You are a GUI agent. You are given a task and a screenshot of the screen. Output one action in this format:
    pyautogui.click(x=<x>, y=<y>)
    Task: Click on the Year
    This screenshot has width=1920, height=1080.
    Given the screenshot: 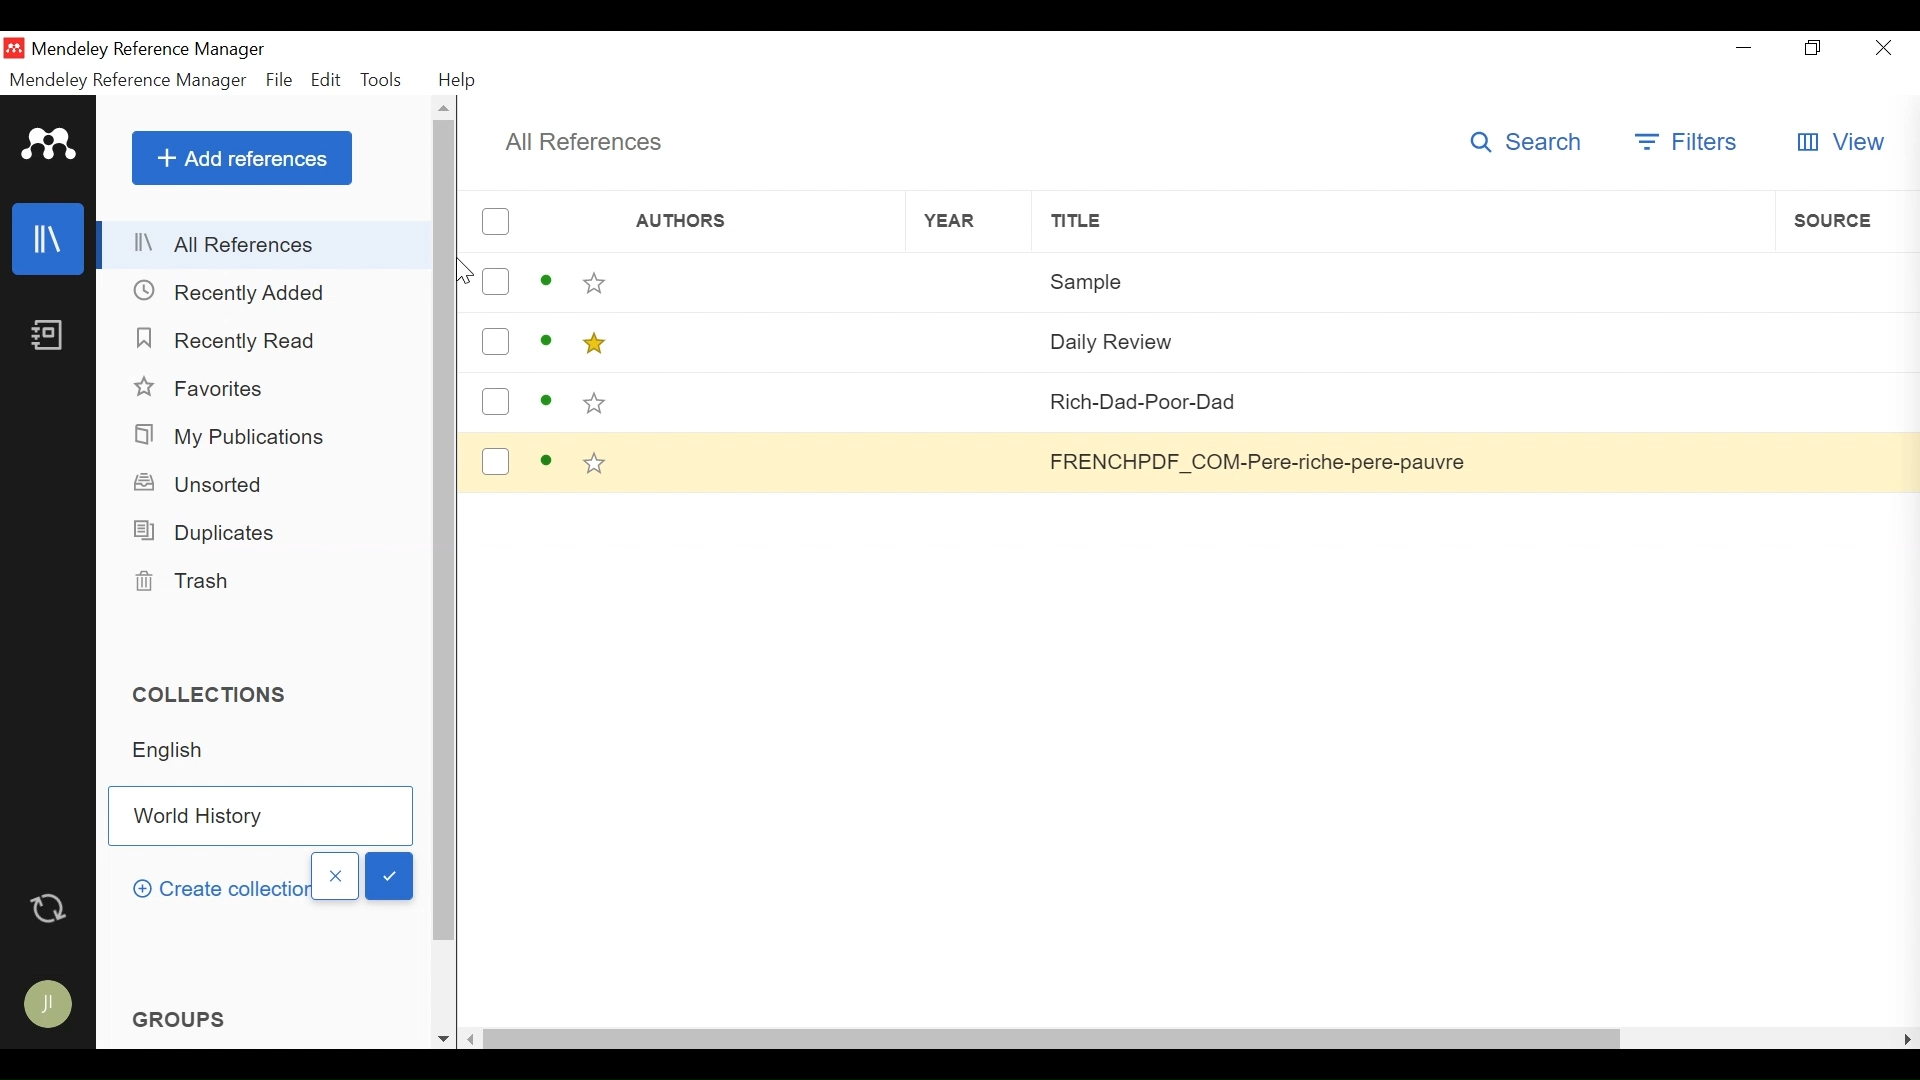 What is the action you would take?
    pyautogui.click(x=973, y=460)
    